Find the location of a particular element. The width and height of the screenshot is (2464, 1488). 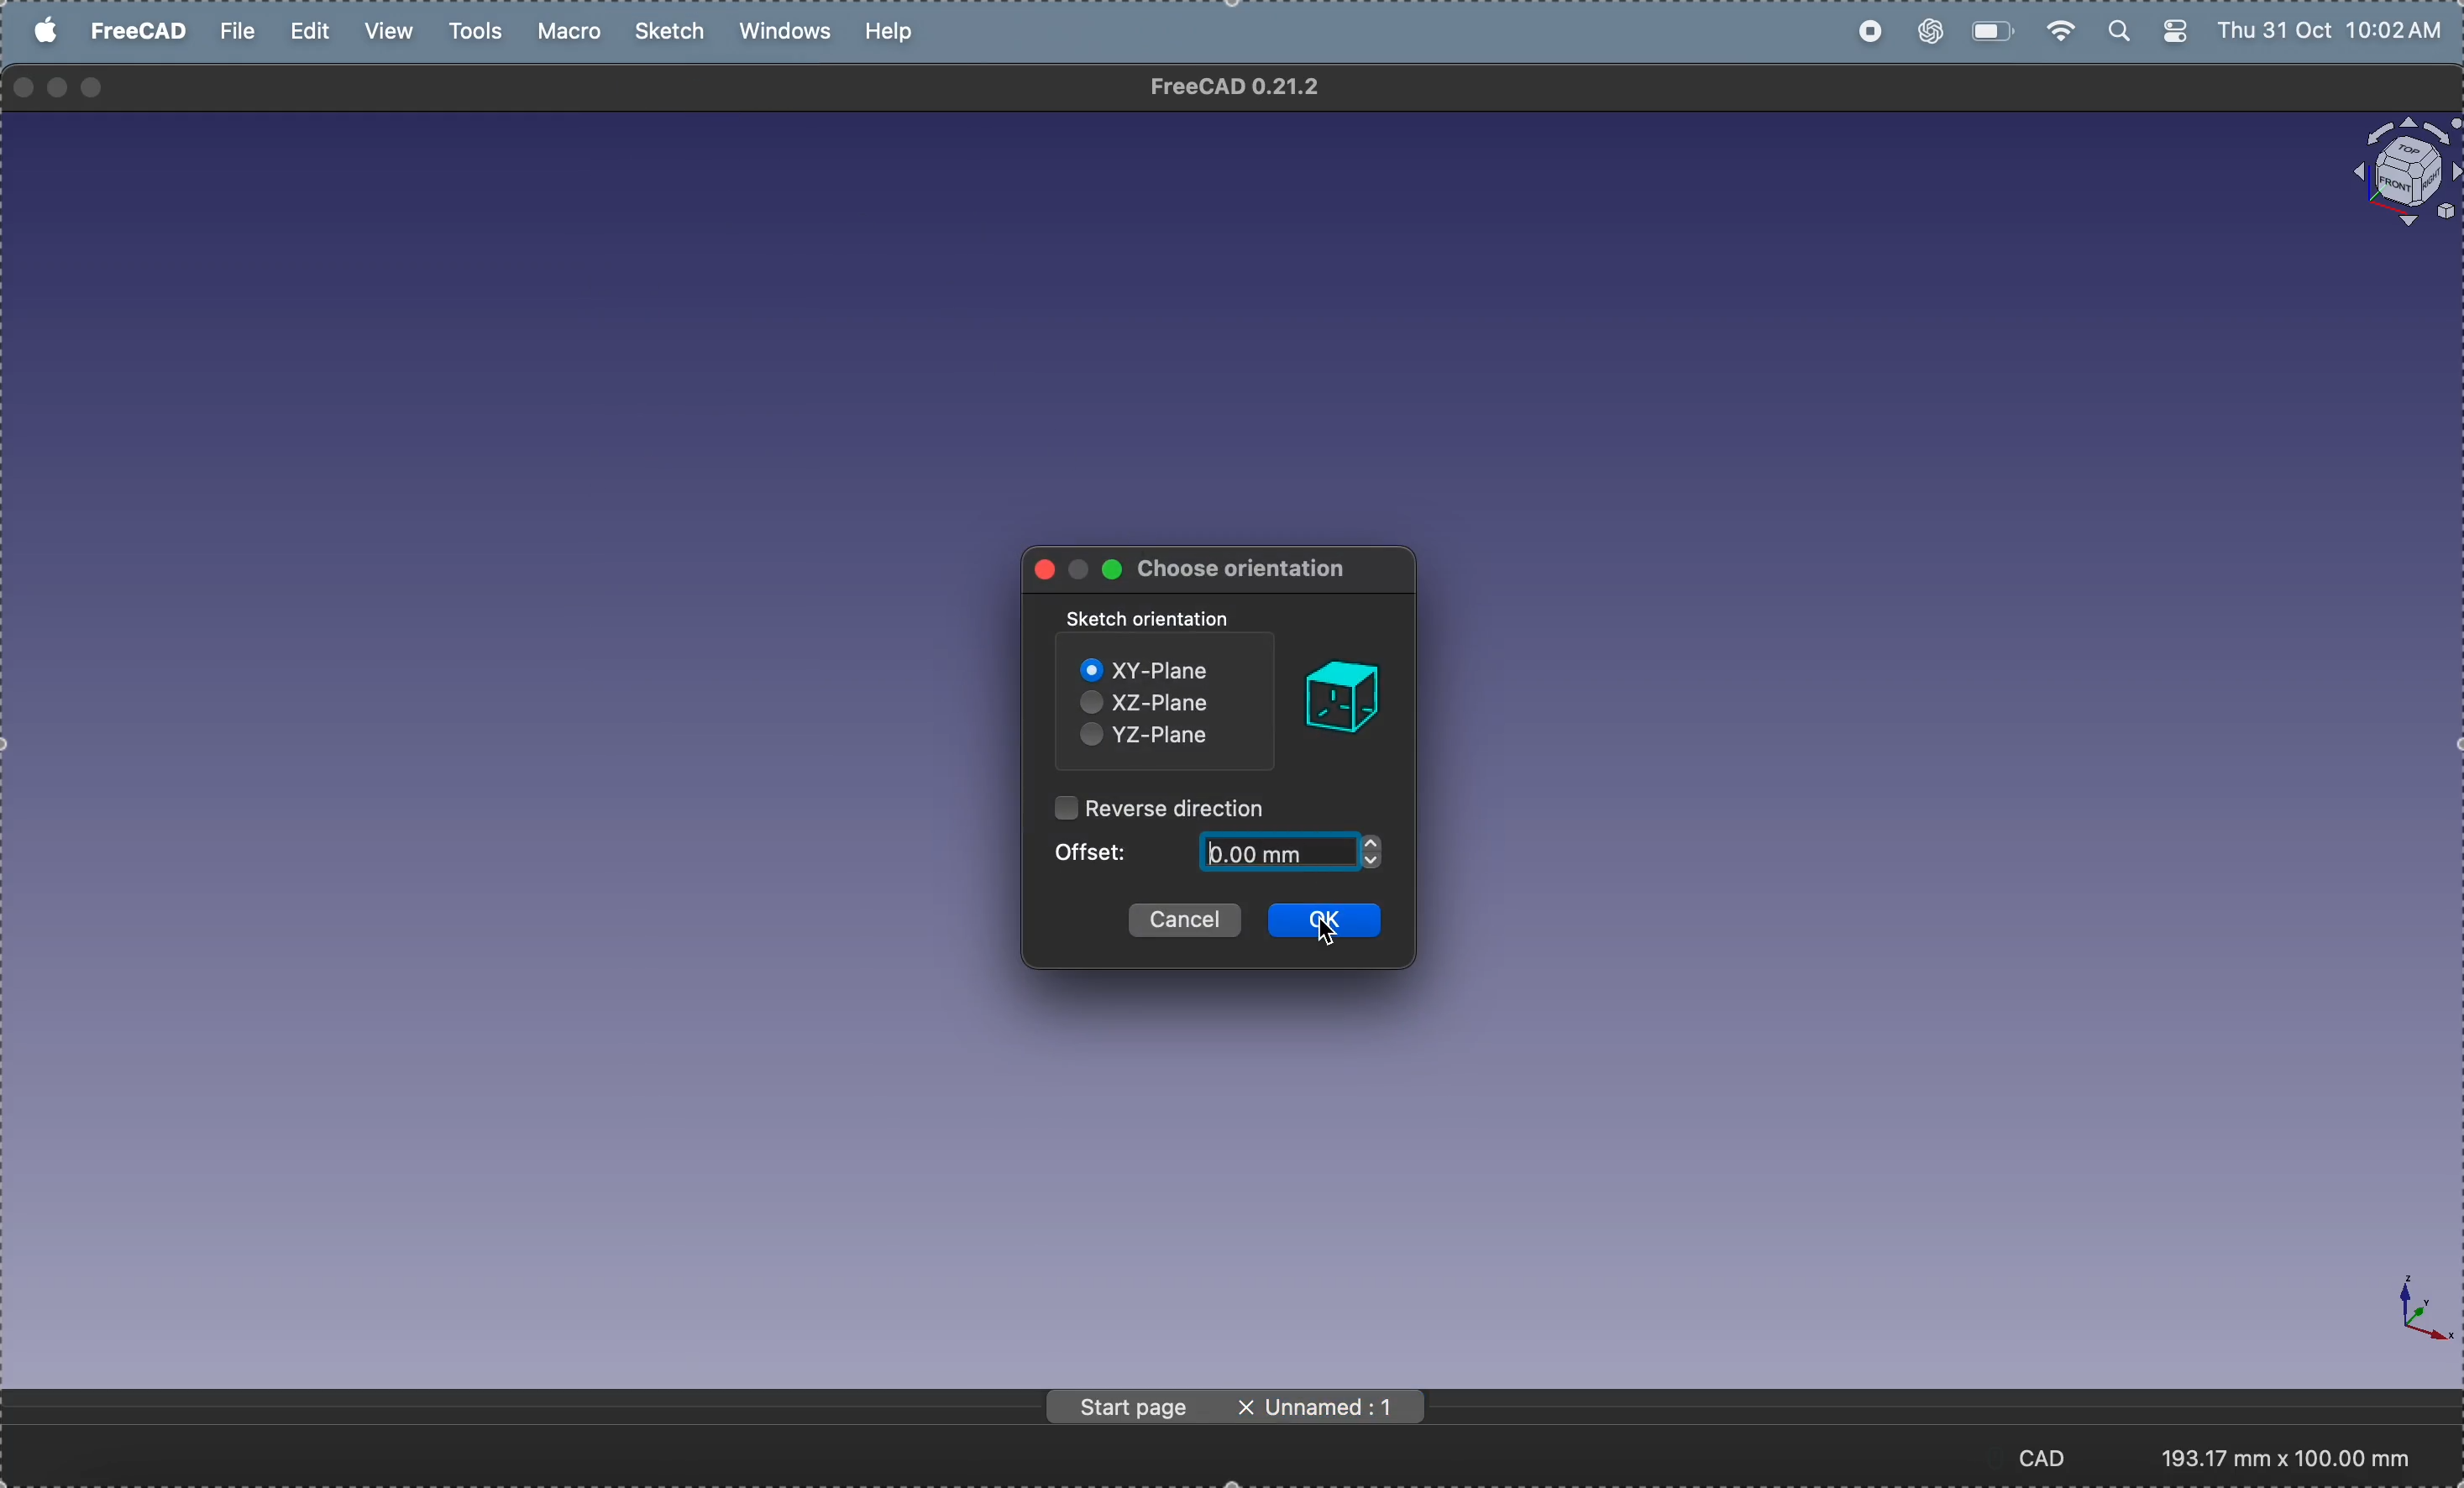

marco is located at coordinates (575, 31).